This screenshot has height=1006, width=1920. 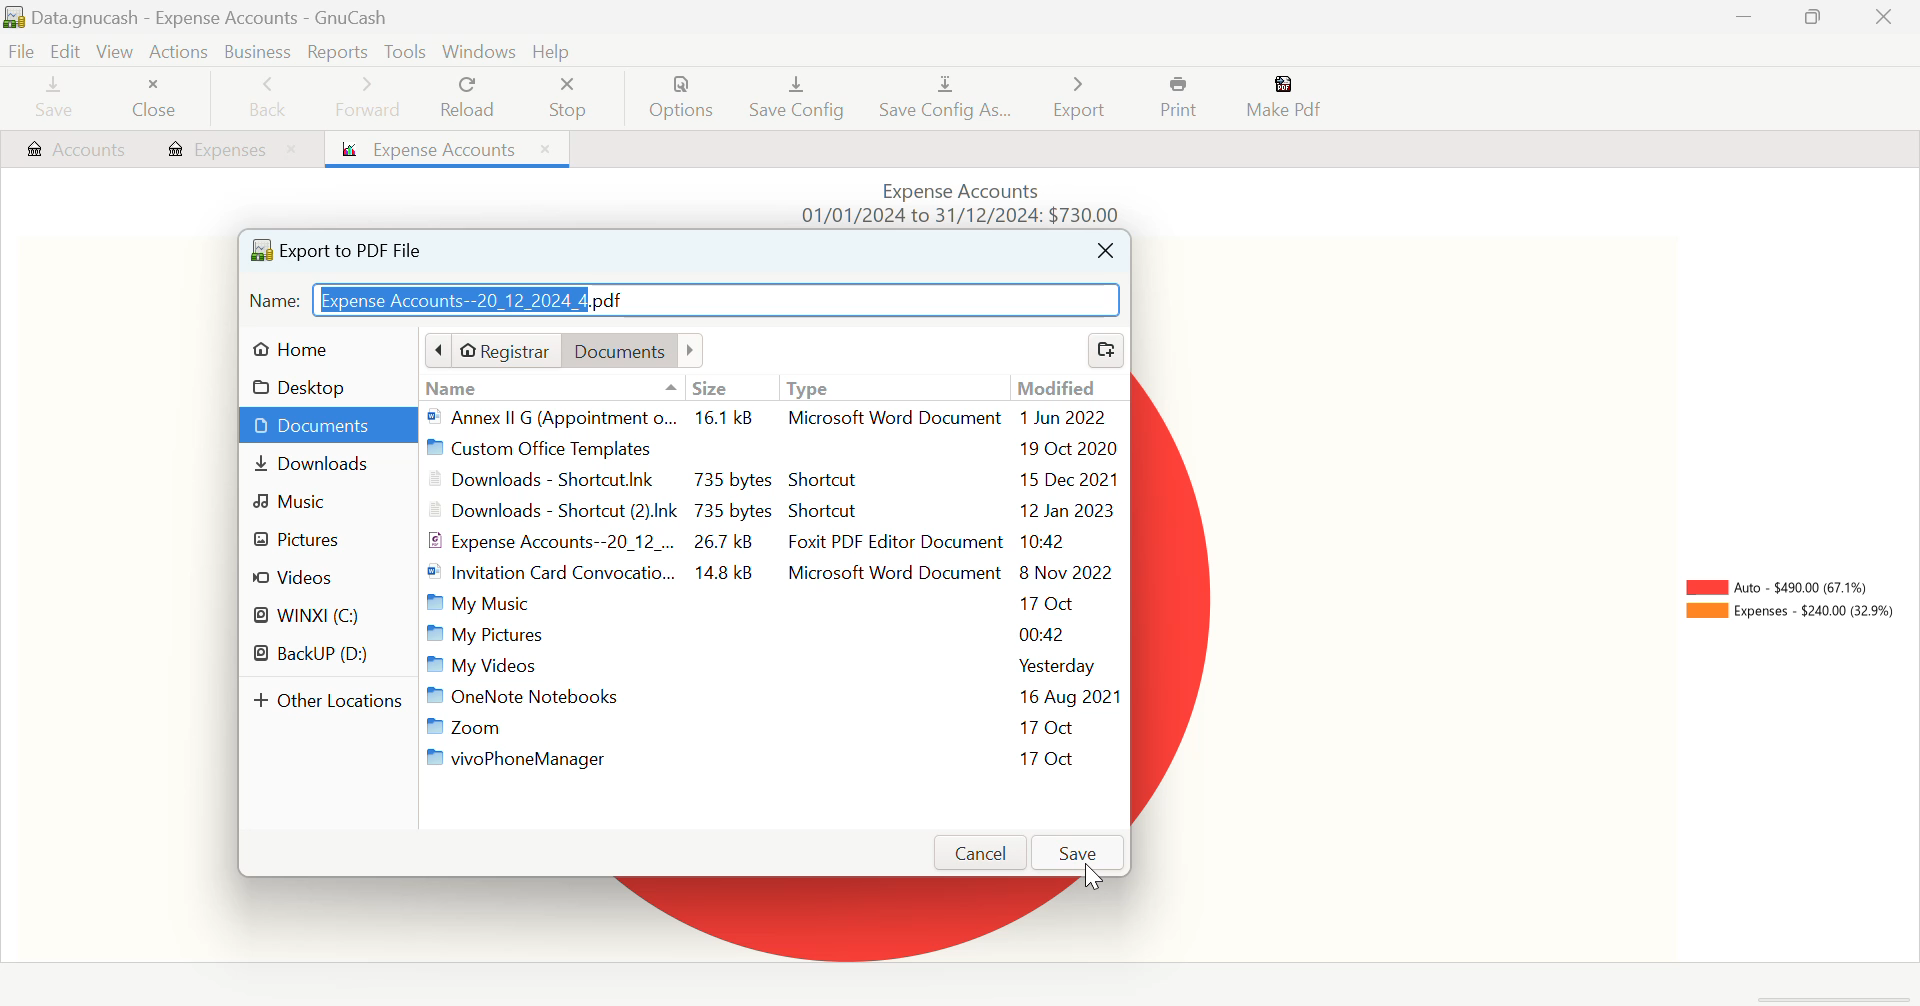 What do you see at coordinates (772, 387) in the screenshot?
I see `File Details Column Headings` at bounding box center [772, 387].